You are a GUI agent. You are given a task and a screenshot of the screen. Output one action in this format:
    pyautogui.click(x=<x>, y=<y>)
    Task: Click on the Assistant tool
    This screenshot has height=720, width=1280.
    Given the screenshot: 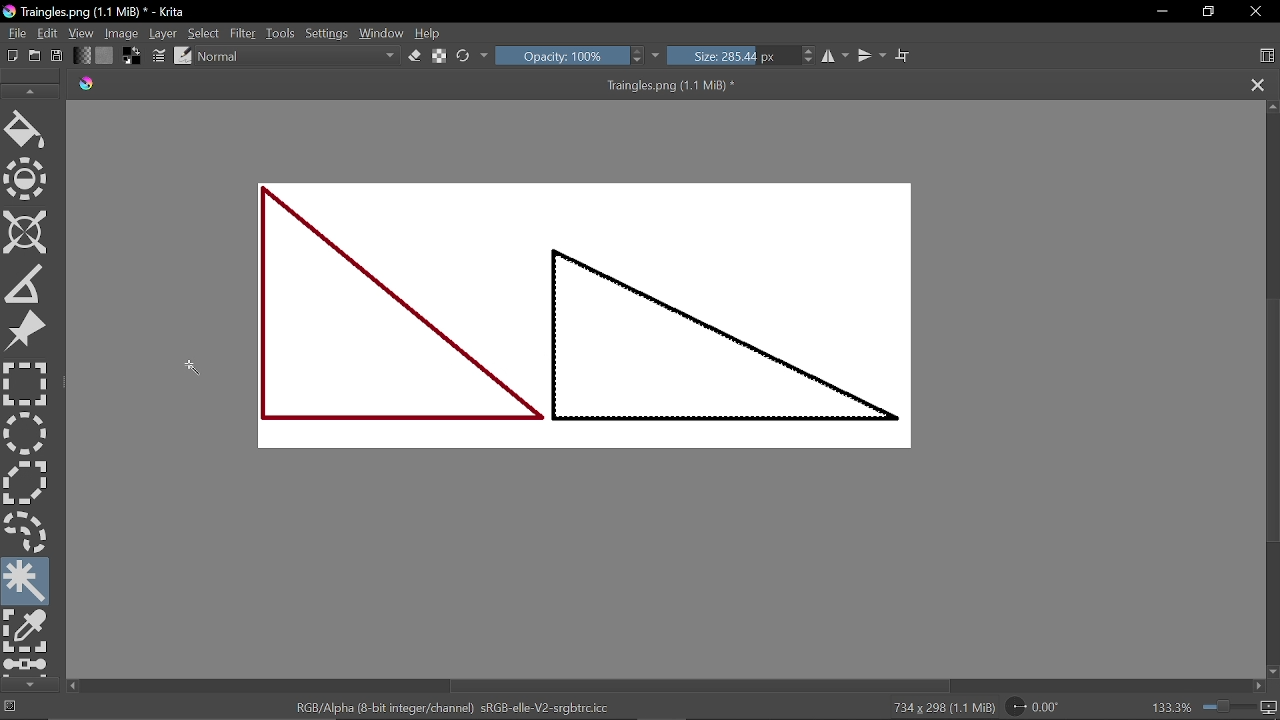 What is the action you would take?
    pyautogui.click(x=25, y=234)
    